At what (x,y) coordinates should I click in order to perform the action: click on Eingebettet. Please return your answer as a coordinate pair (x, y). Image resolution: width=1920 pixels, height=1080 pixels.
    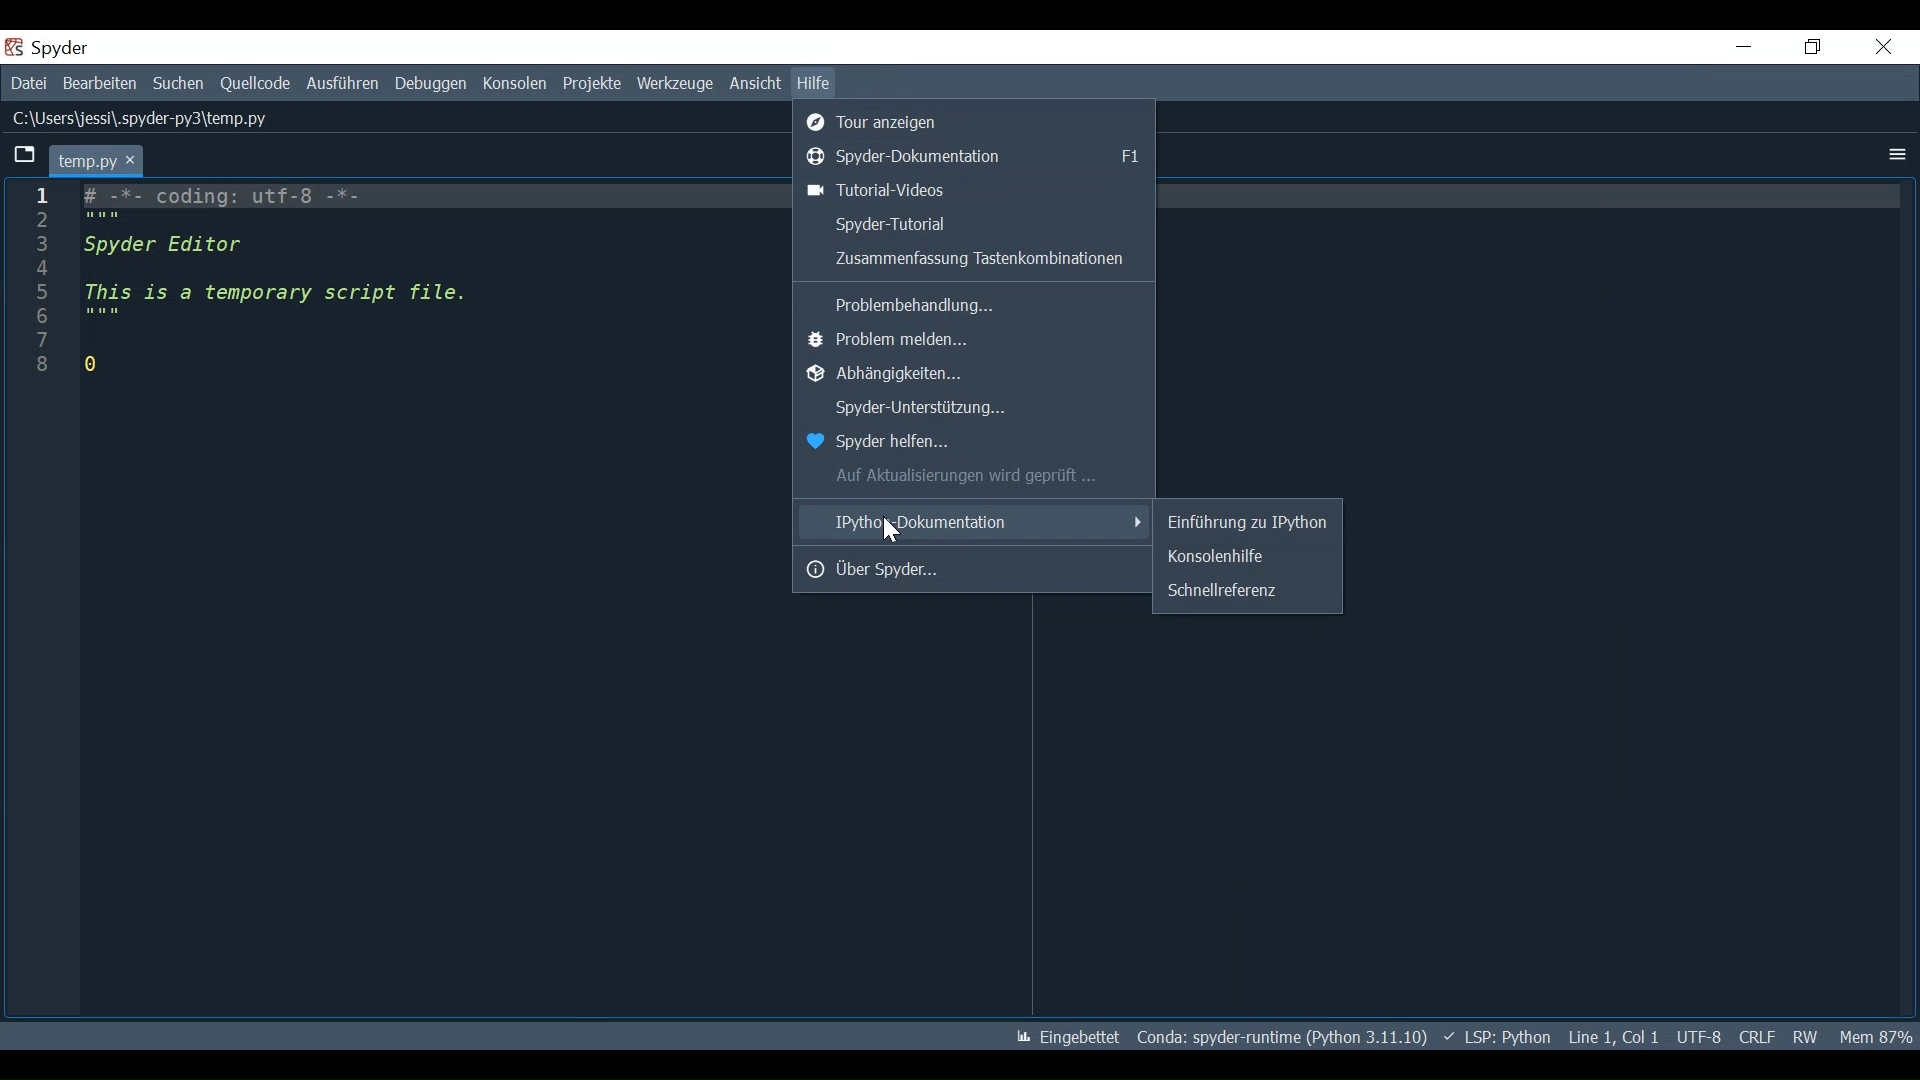
    Looking at the image, I should click on (1069, 1038).